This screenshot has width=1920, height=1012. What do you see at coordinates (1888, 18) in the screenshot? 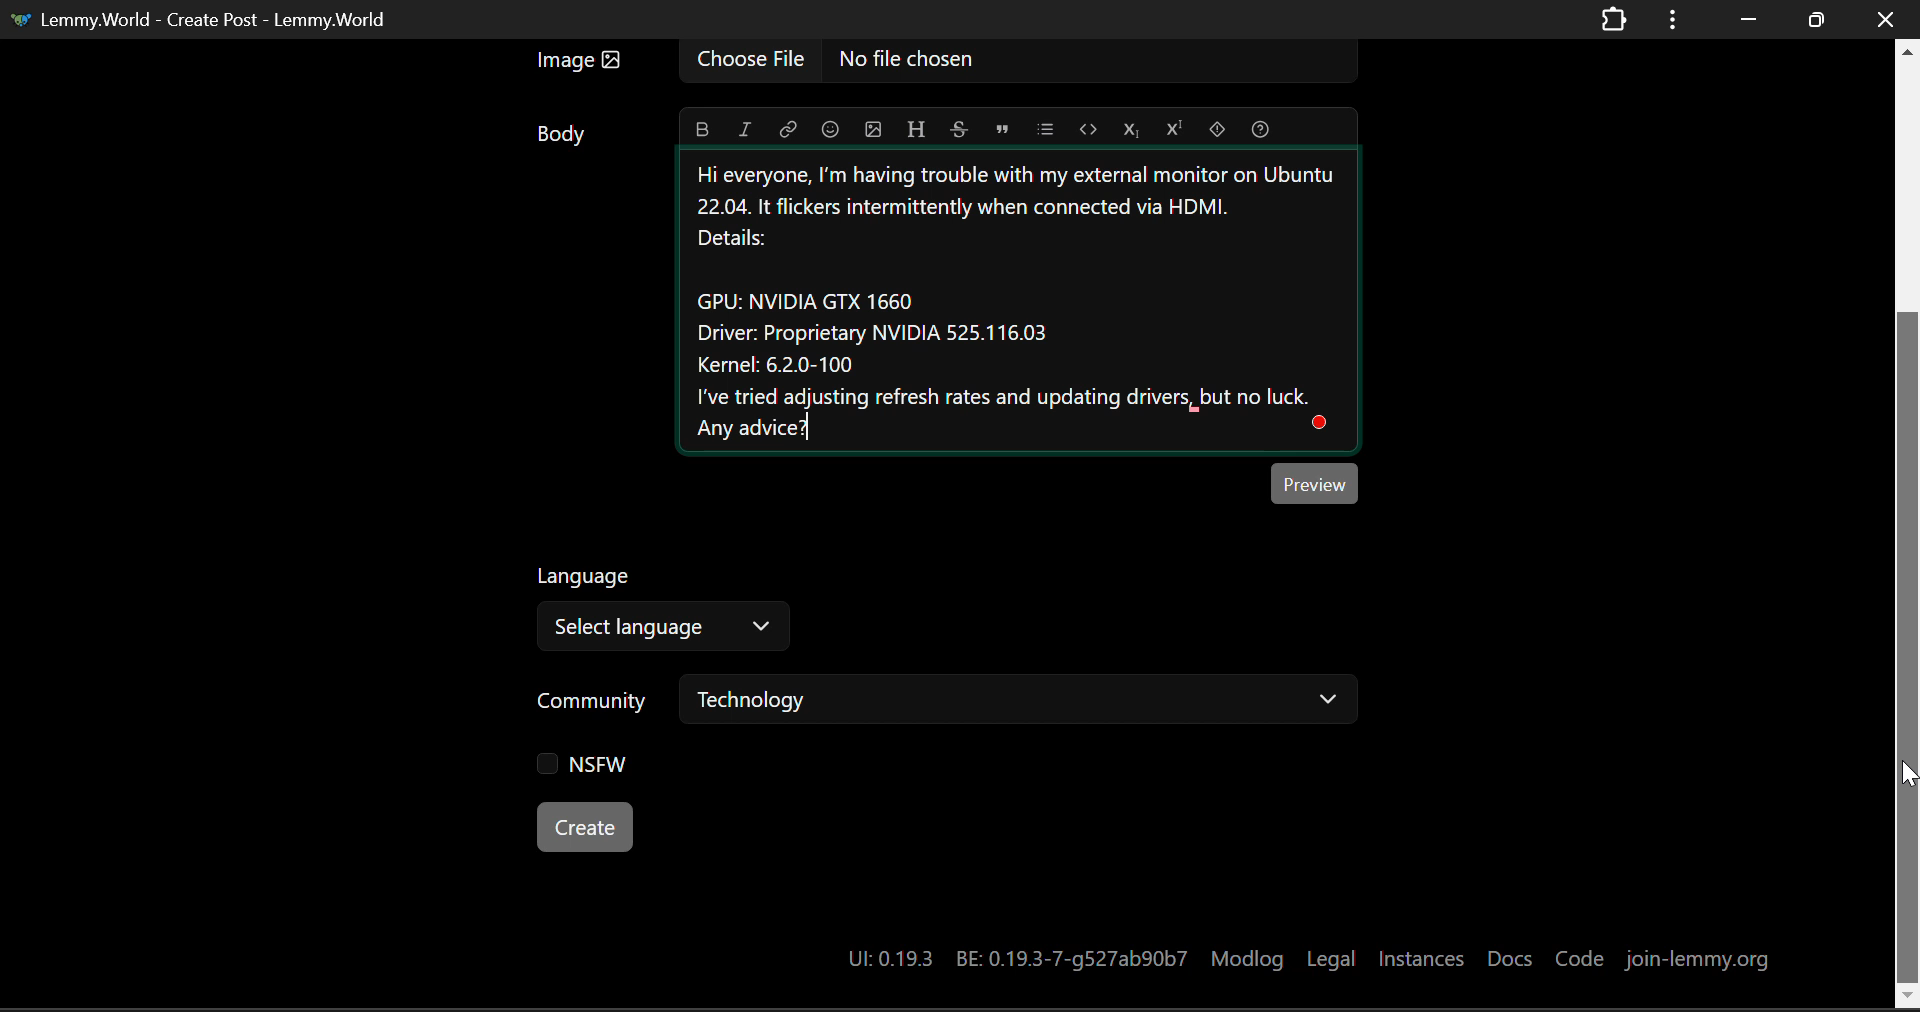
I see `Close Window` at bounding box center [1888, 18].